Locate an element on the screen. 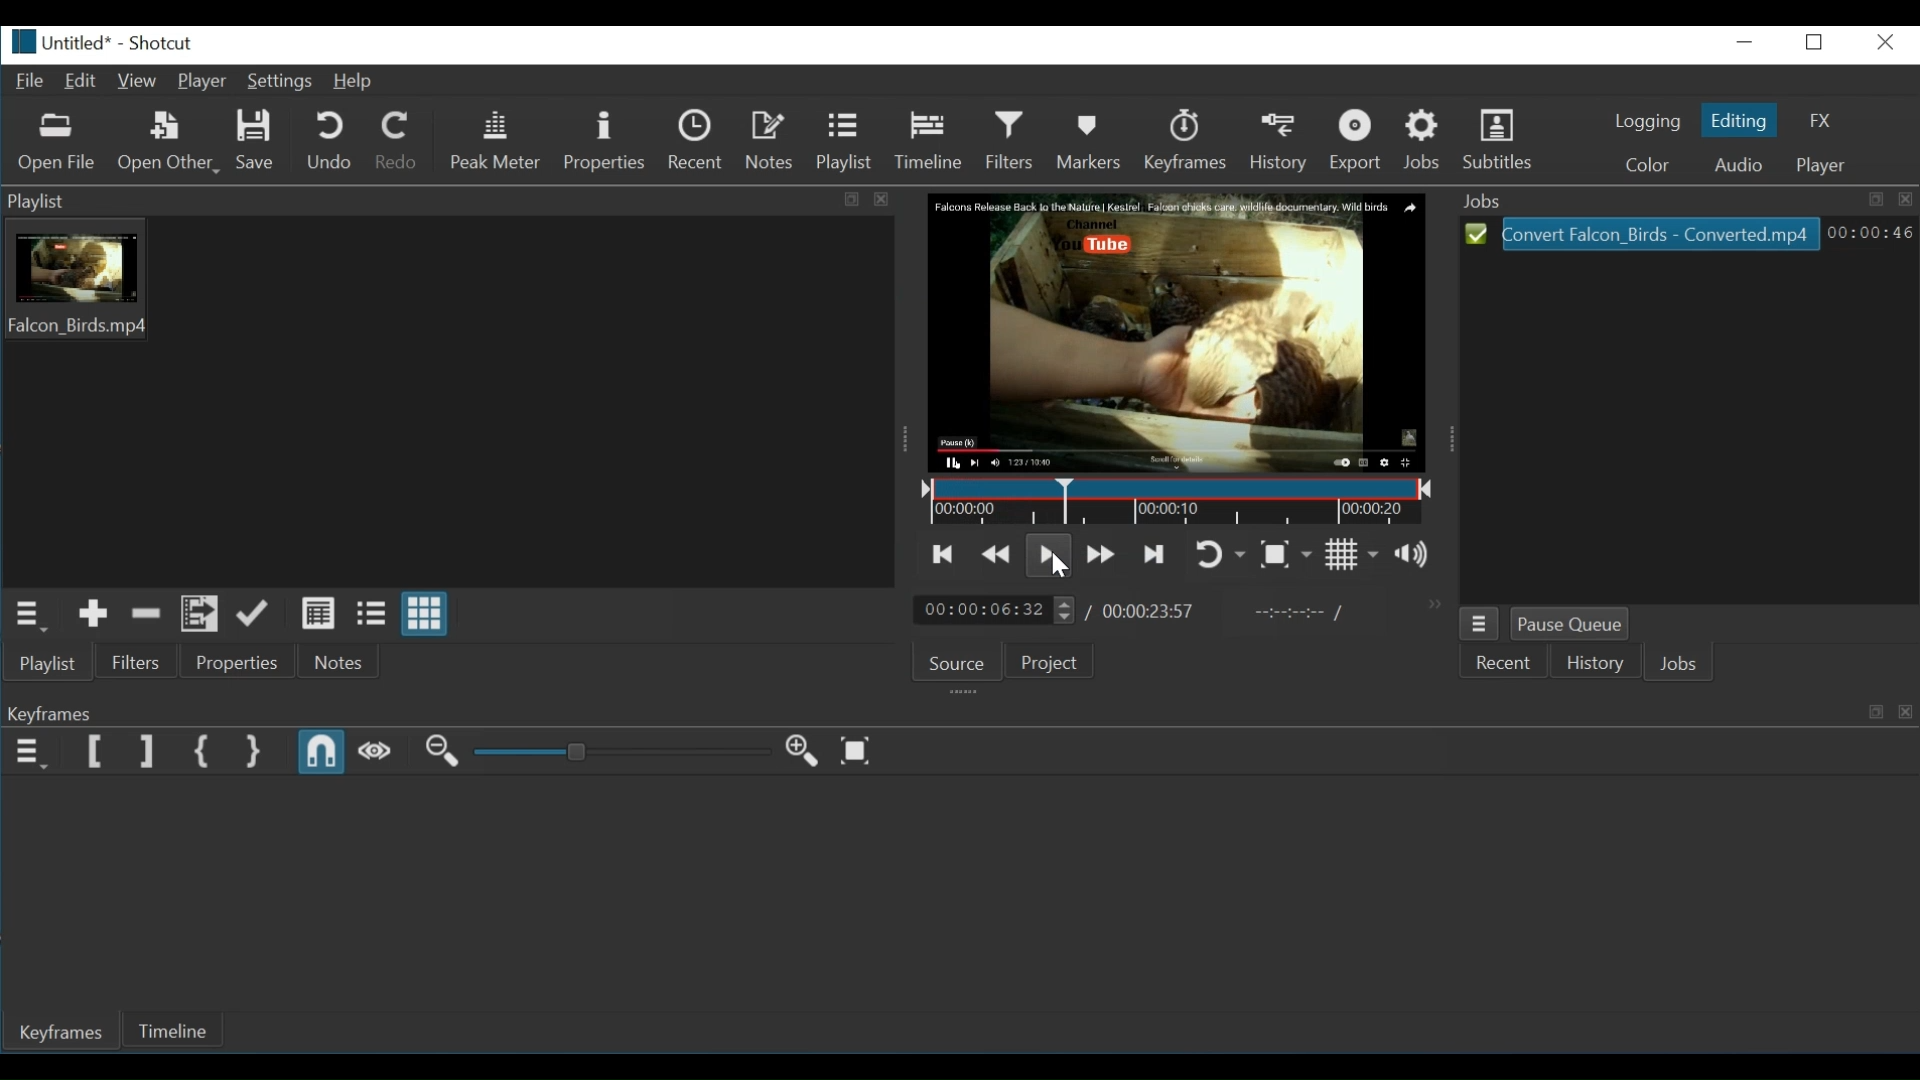 The height and width of the screenshot is (1080, 1920). Playlist is located at coordinates (844, 140).